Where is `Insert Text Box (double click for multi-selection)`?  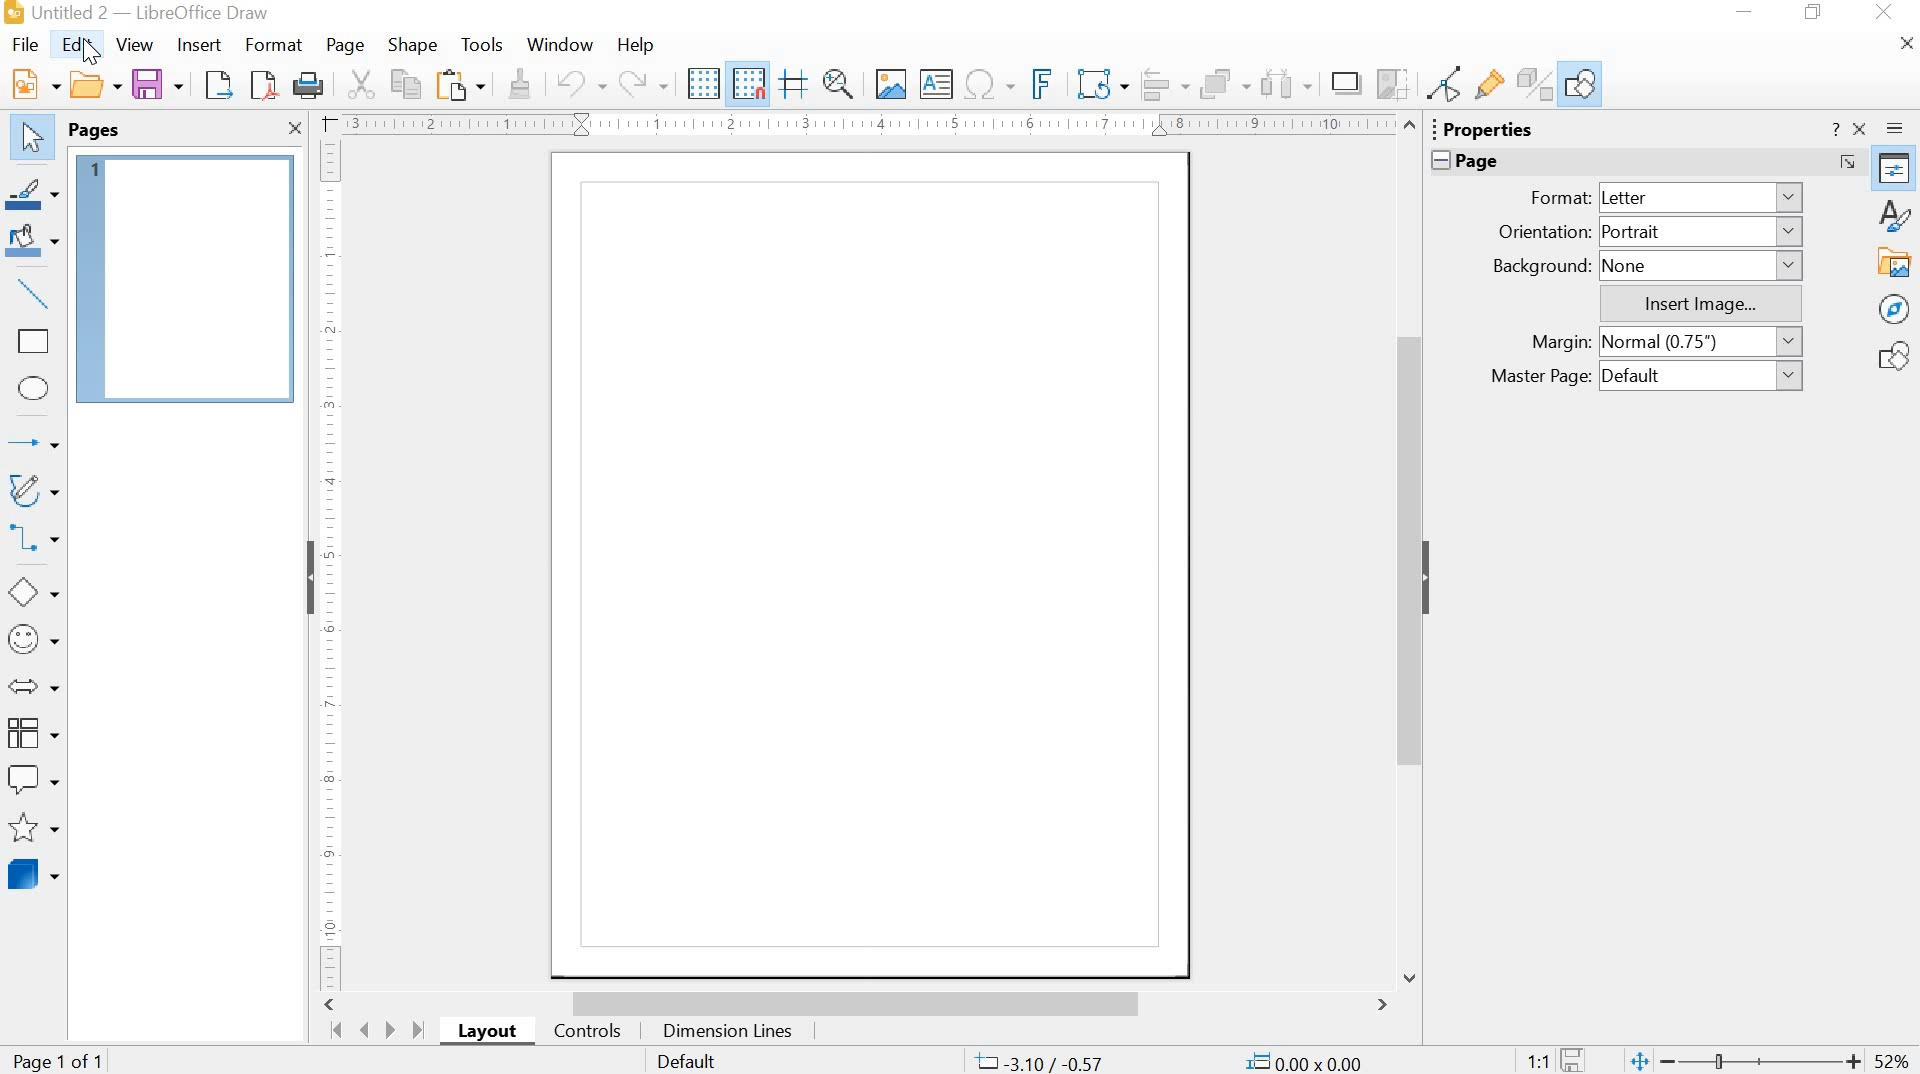 Insert Text Box (double click for multi-selection) is located at coordinates (926, 84).